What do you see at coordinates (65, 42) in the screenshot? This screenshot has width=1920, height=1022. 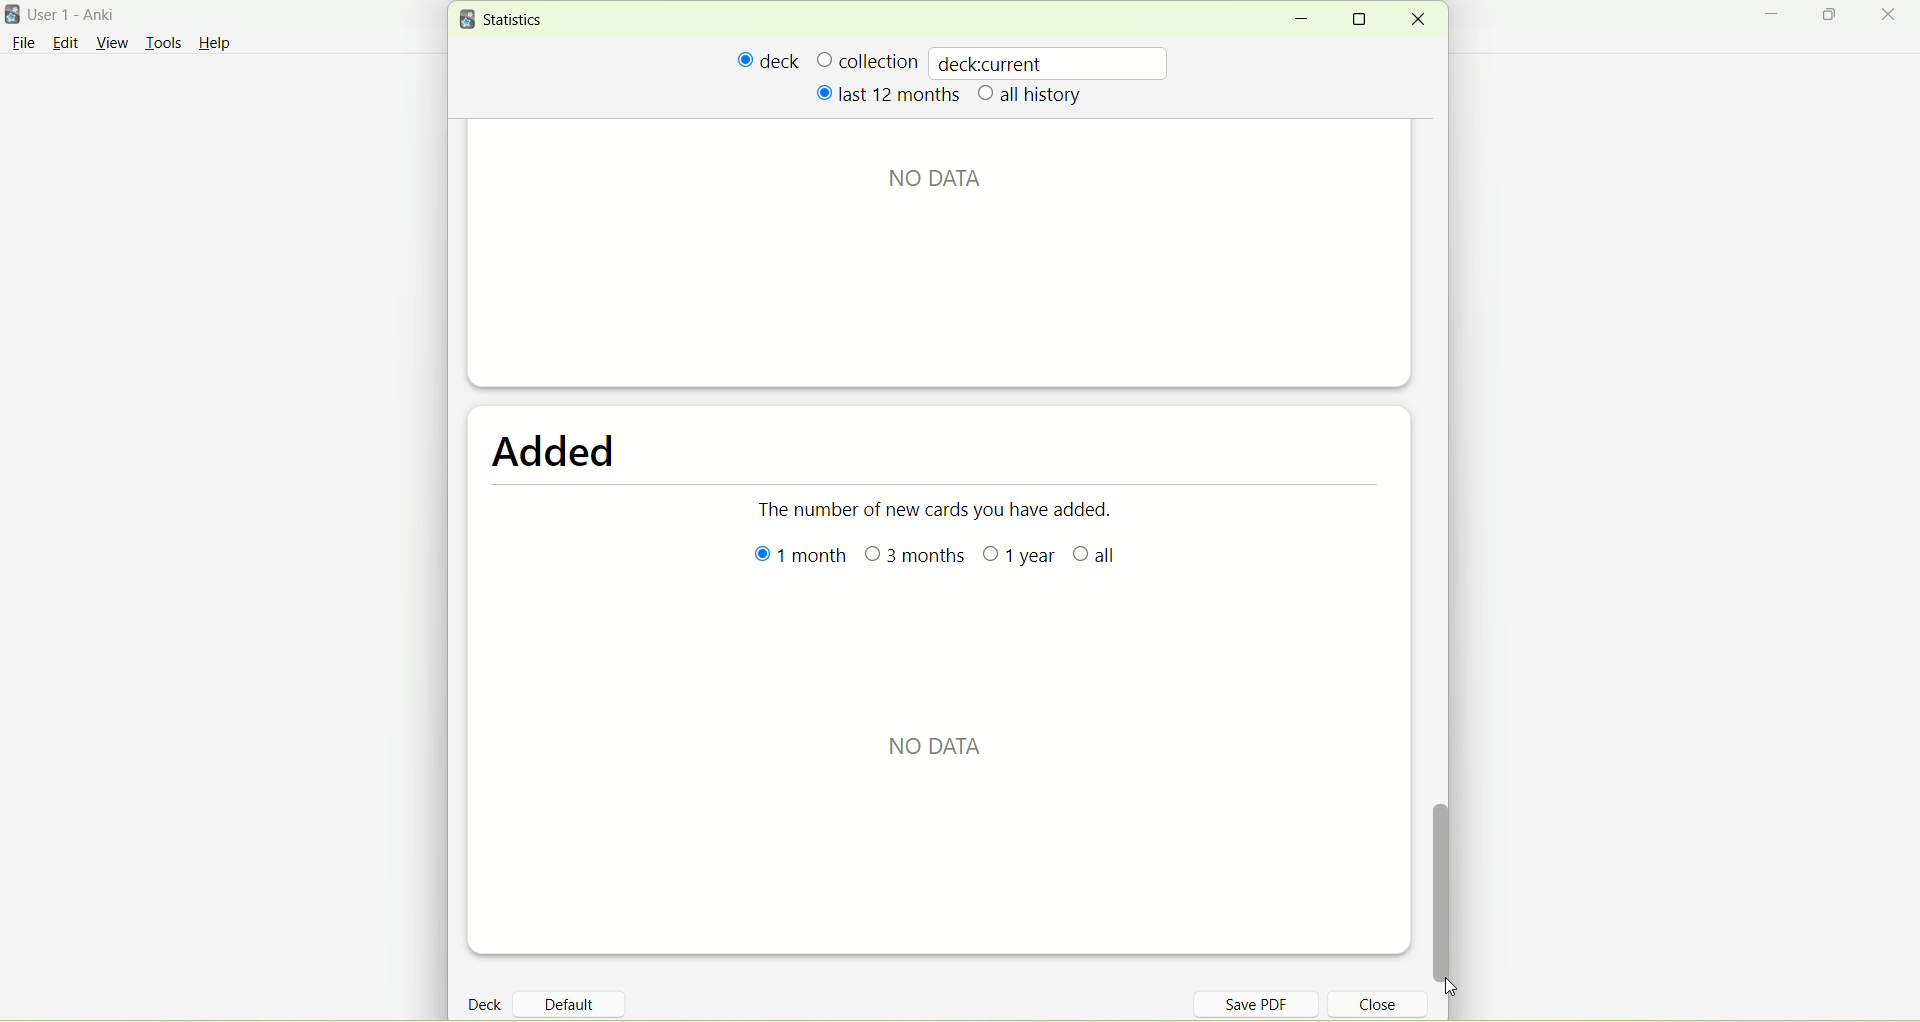 I see `edit` at bounding box center [65, 42].